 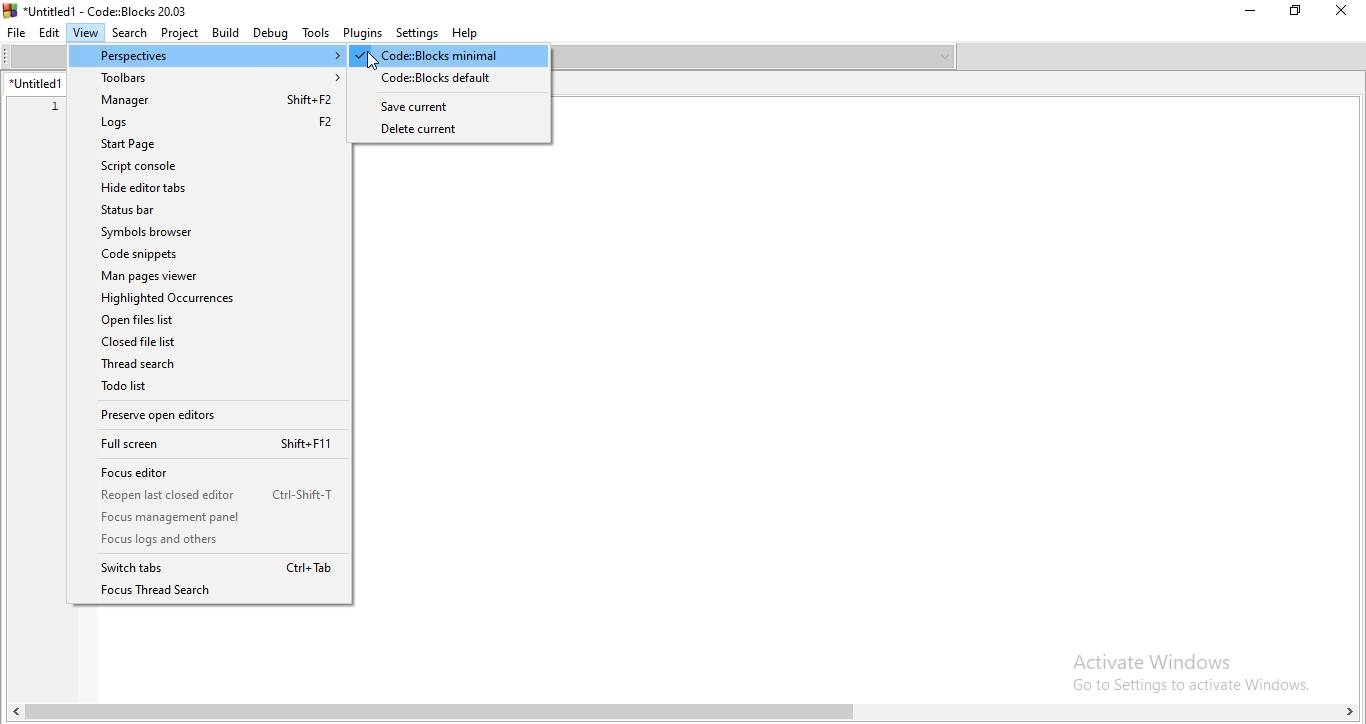 I want to click on Help, so click(x=464, y=32).